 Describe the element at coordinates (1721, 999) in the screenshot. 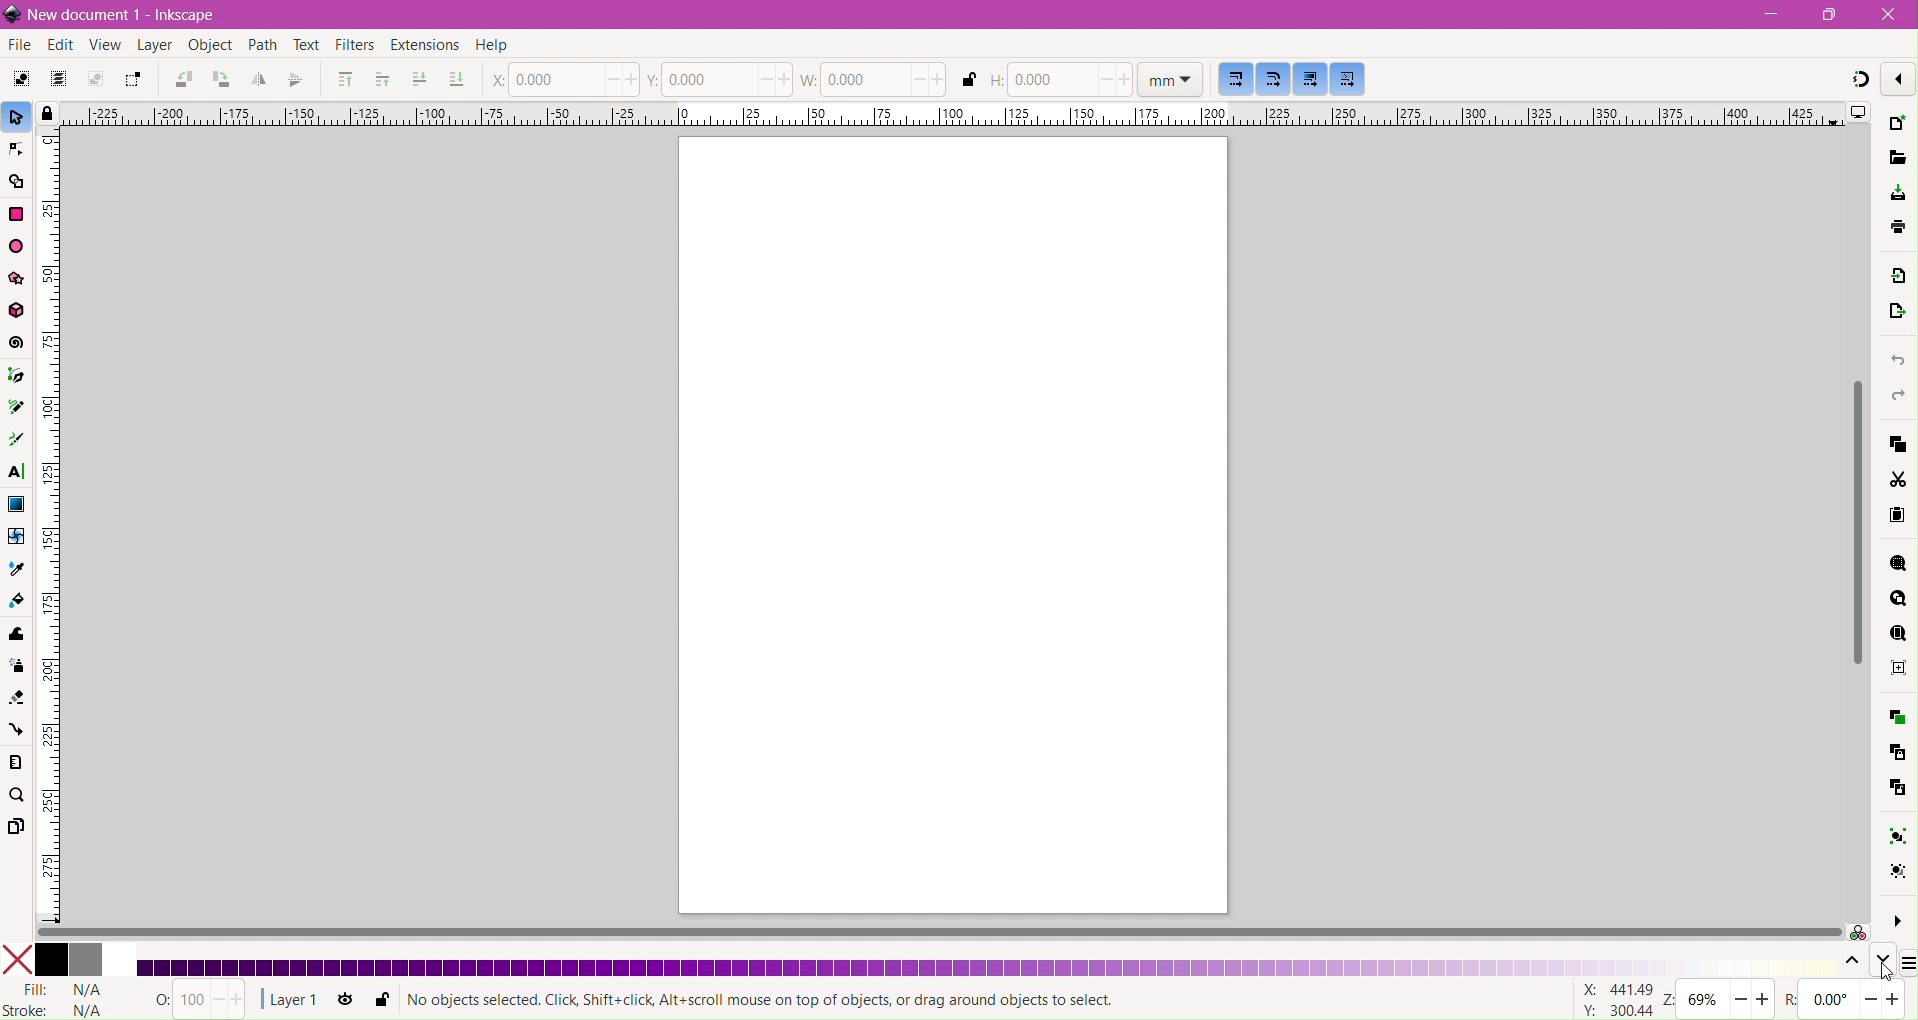

I see `Zoom` at that location.